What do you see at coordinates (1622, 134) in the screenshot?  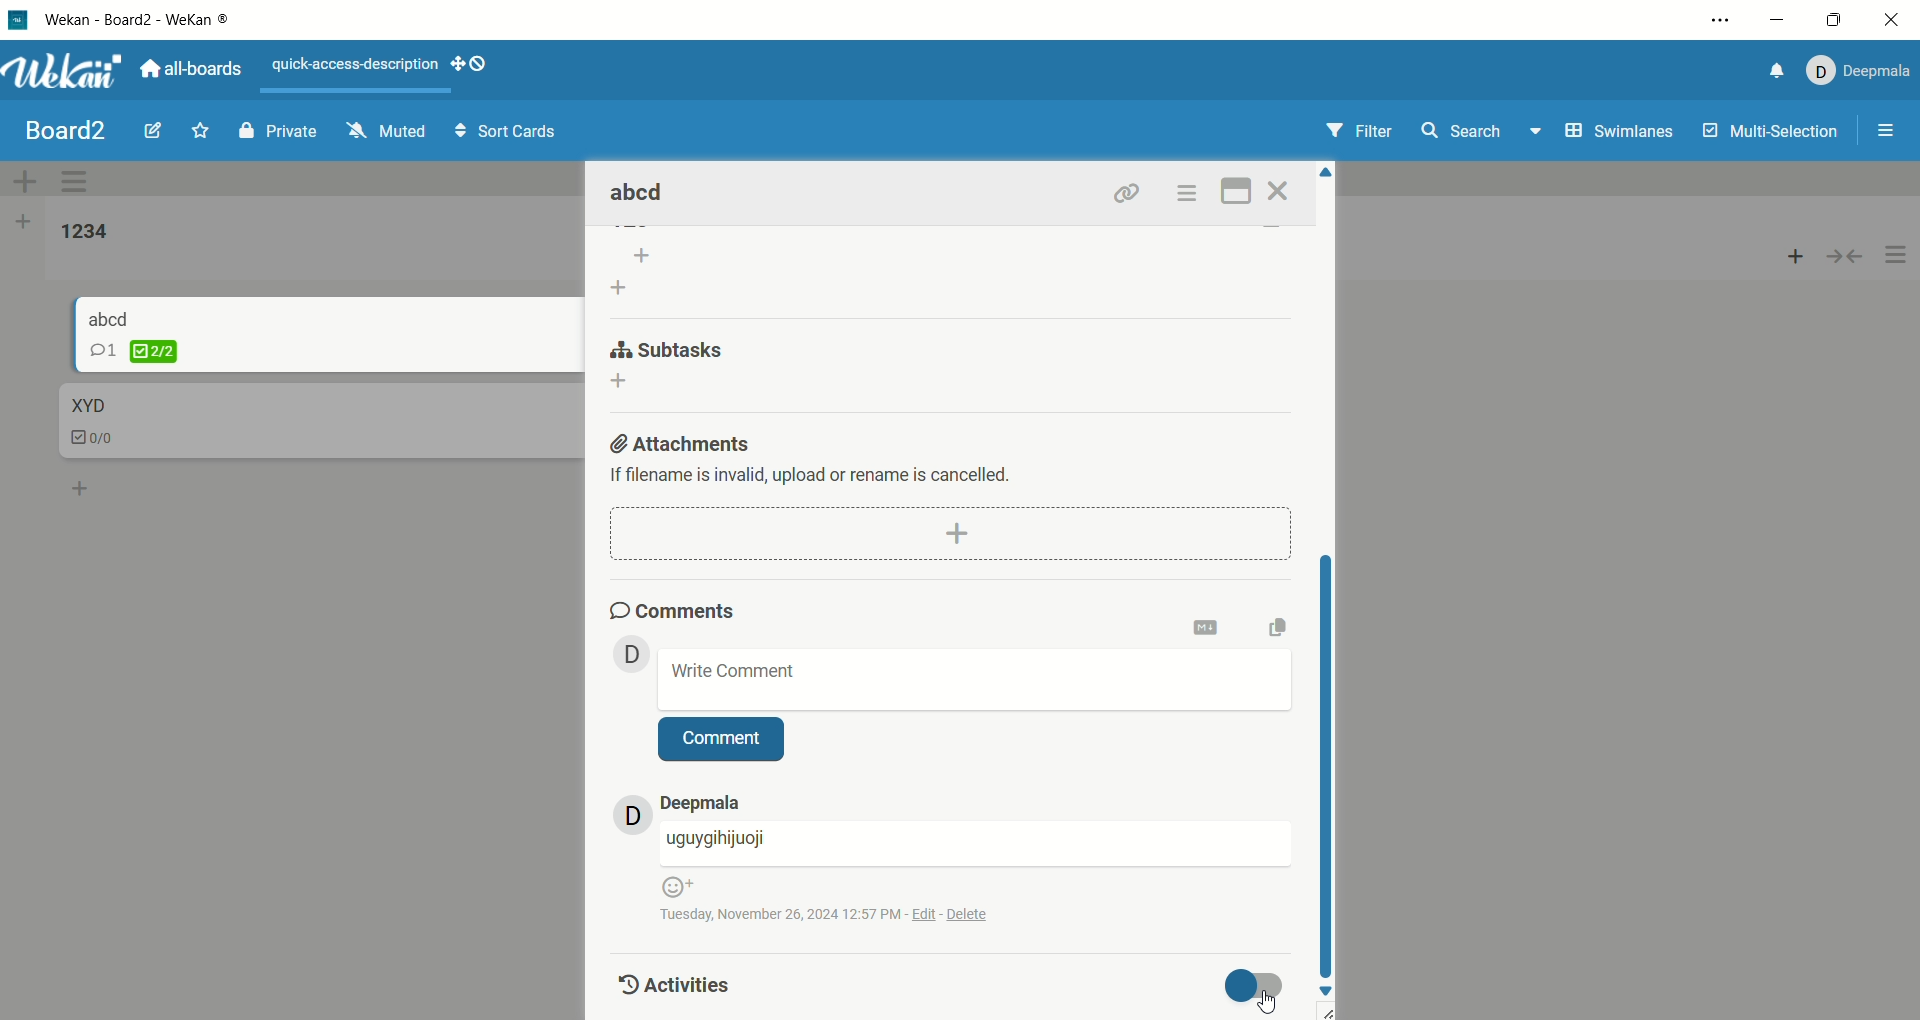 I see `swimlanes` at bounding box center [1622, 134].